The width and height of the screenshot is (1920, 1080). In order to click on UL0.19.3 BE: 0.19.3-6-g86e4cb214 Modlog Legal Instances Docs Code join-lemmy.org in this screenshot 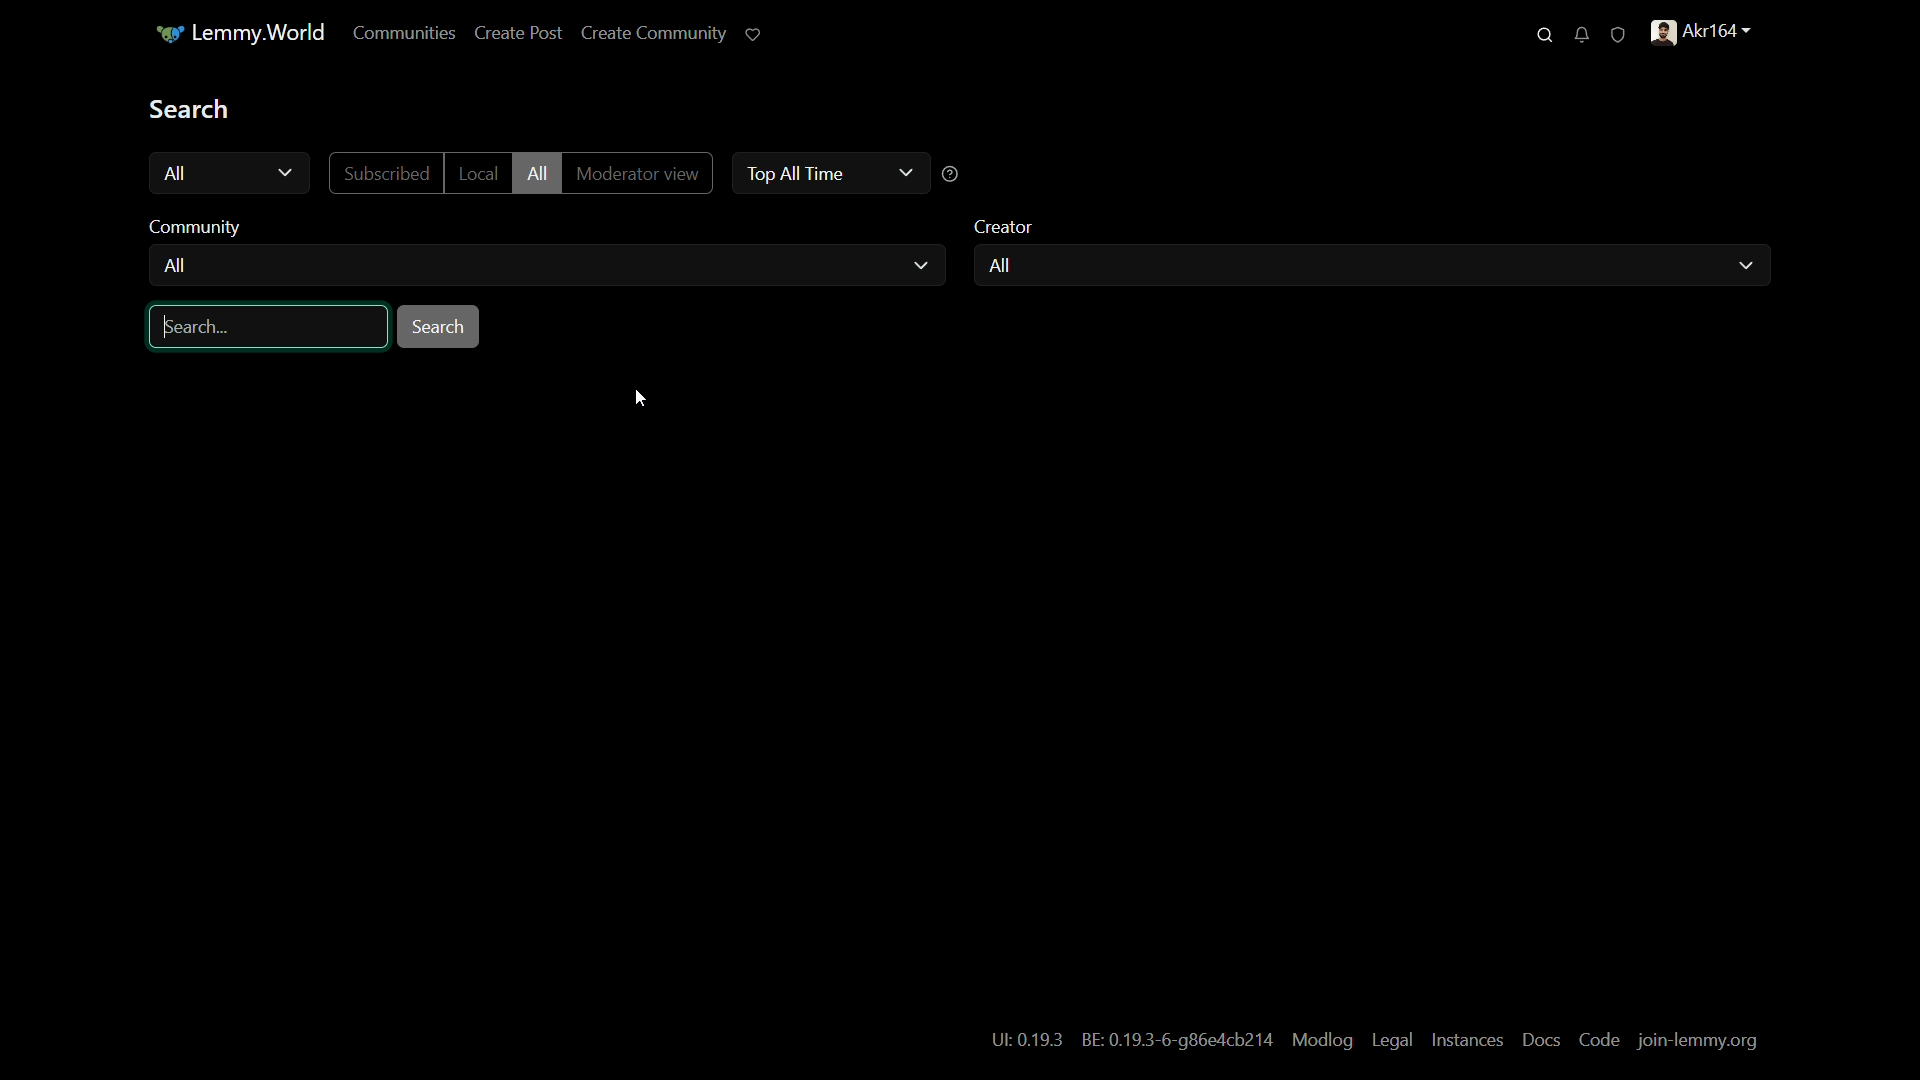, I will do `click(1371, 1038)`.